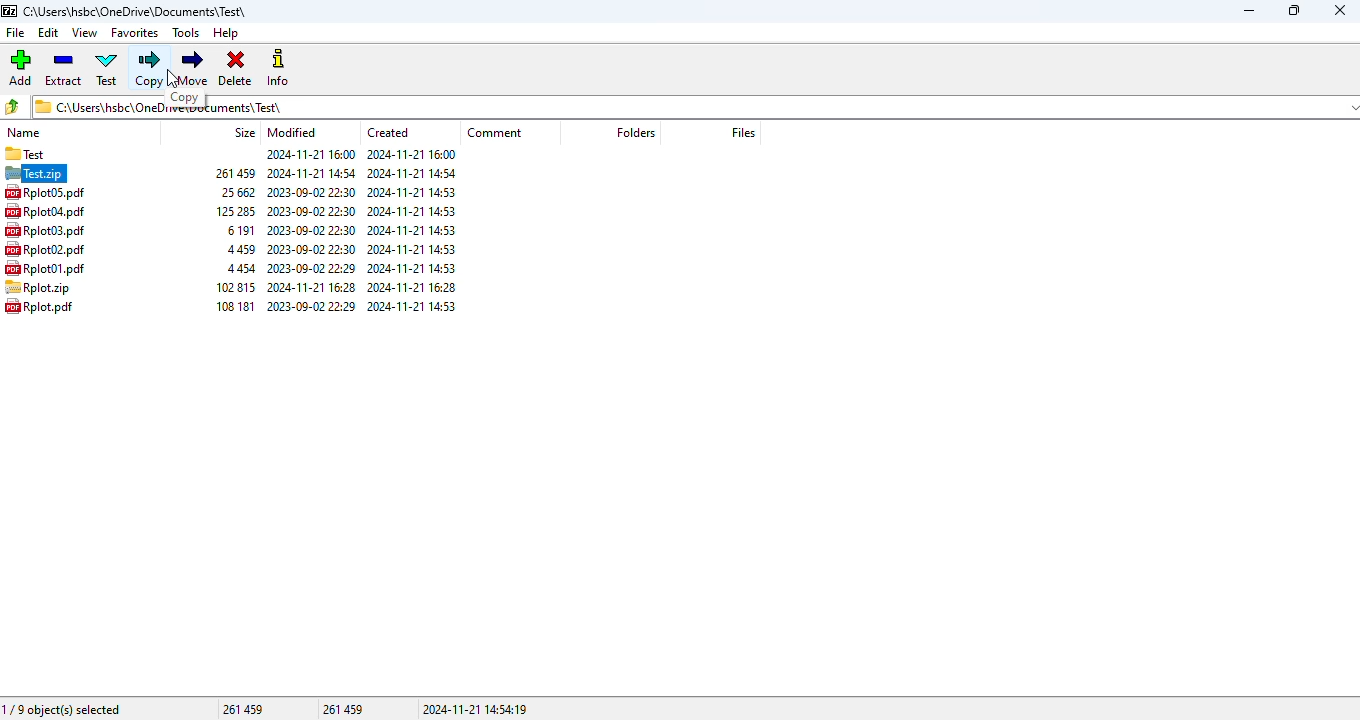 The width and height of the screenshot is (1360, 720). I want to click on favorites, so click(135, 33).